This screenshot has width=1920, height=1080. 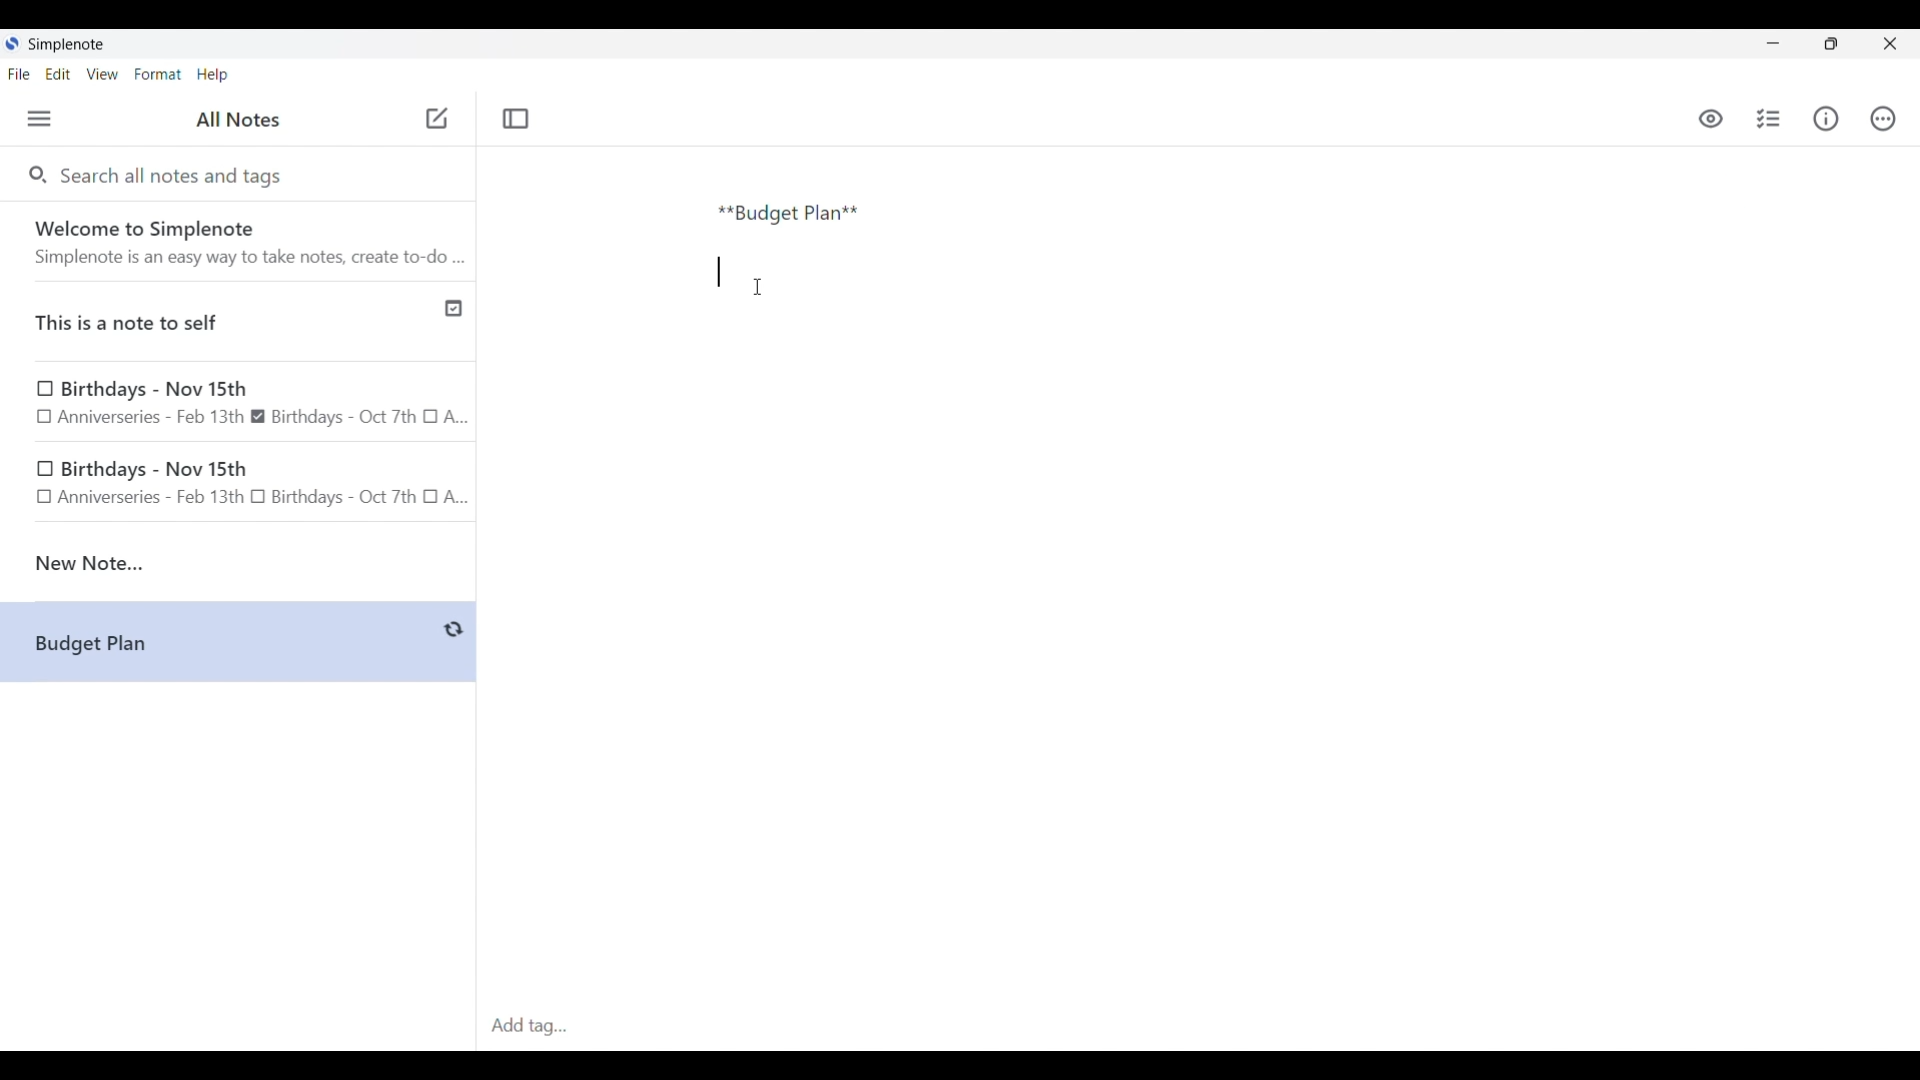 What do you see at coordinates (68, 45) in the screenshot?
I see `Software name` at bounding box center [68, 45].